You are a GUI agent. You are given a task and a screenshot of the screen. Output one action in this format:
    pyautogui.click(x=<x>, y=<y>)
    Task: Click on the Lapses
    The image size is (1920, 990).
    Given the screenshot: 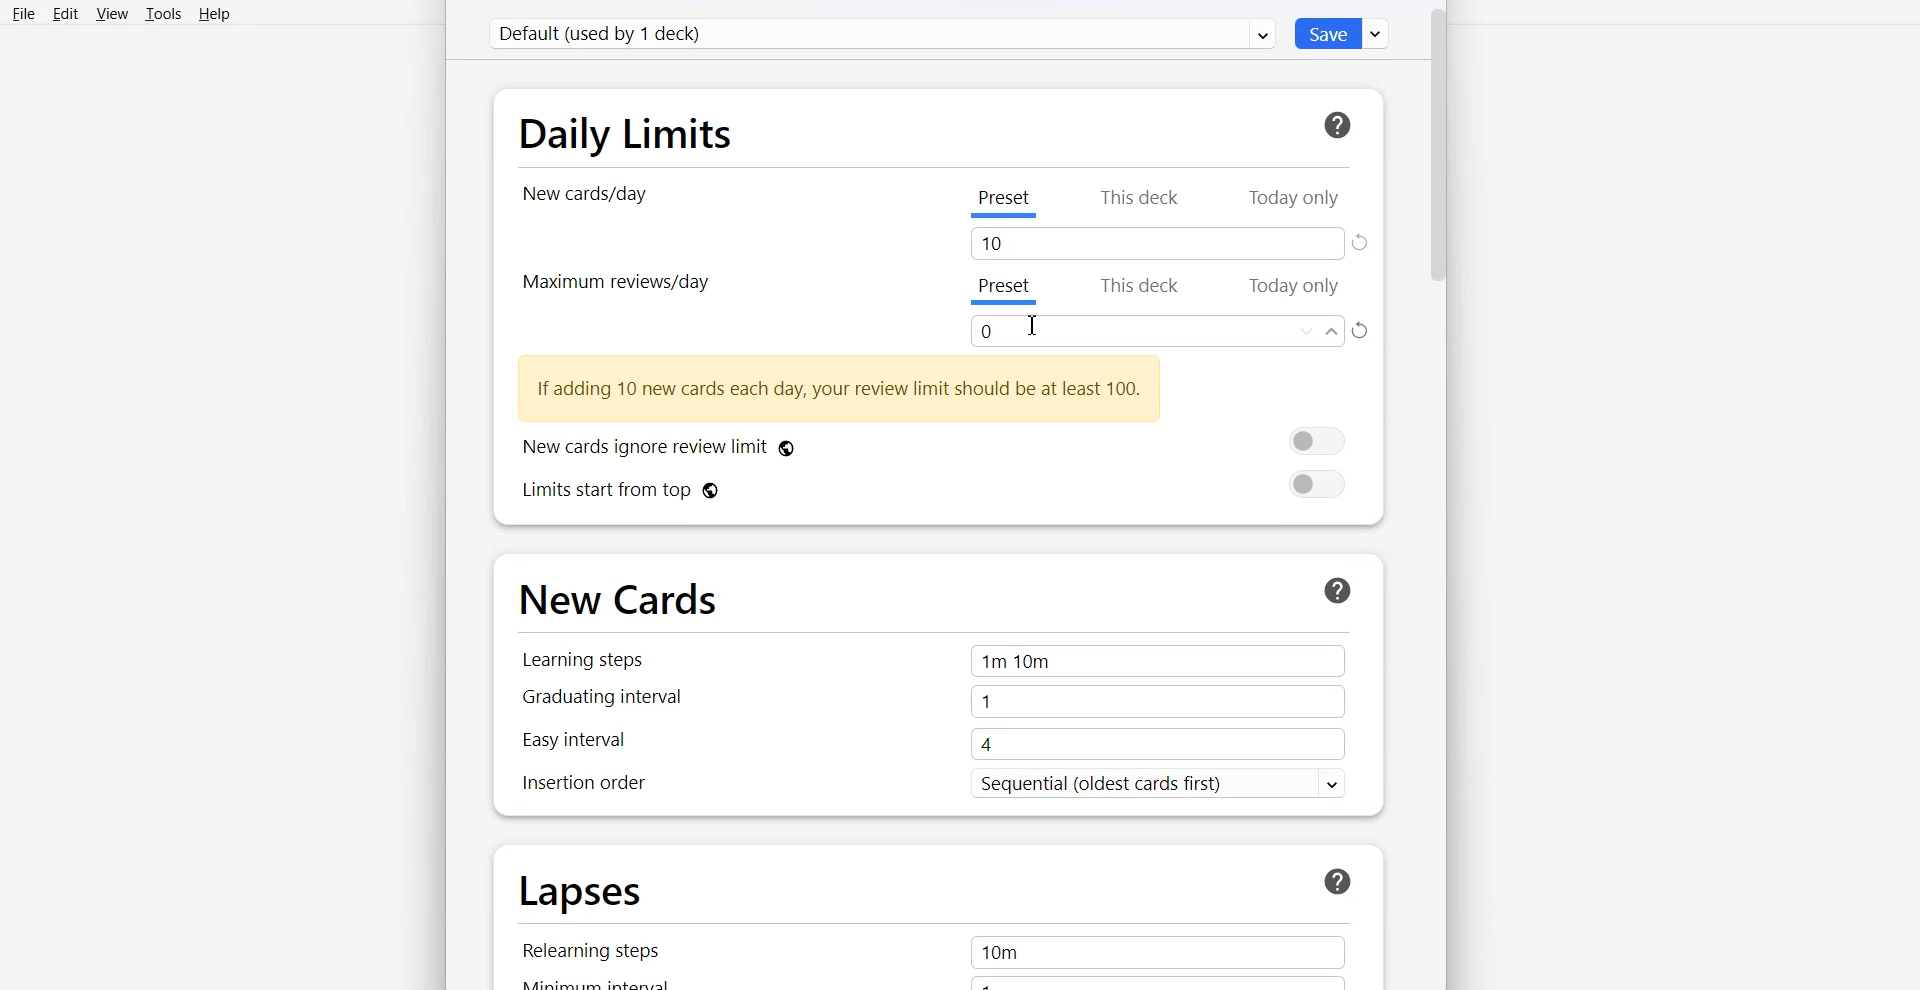 What is the action you would take?
    pyautogui.click(x=581, y=892)
    